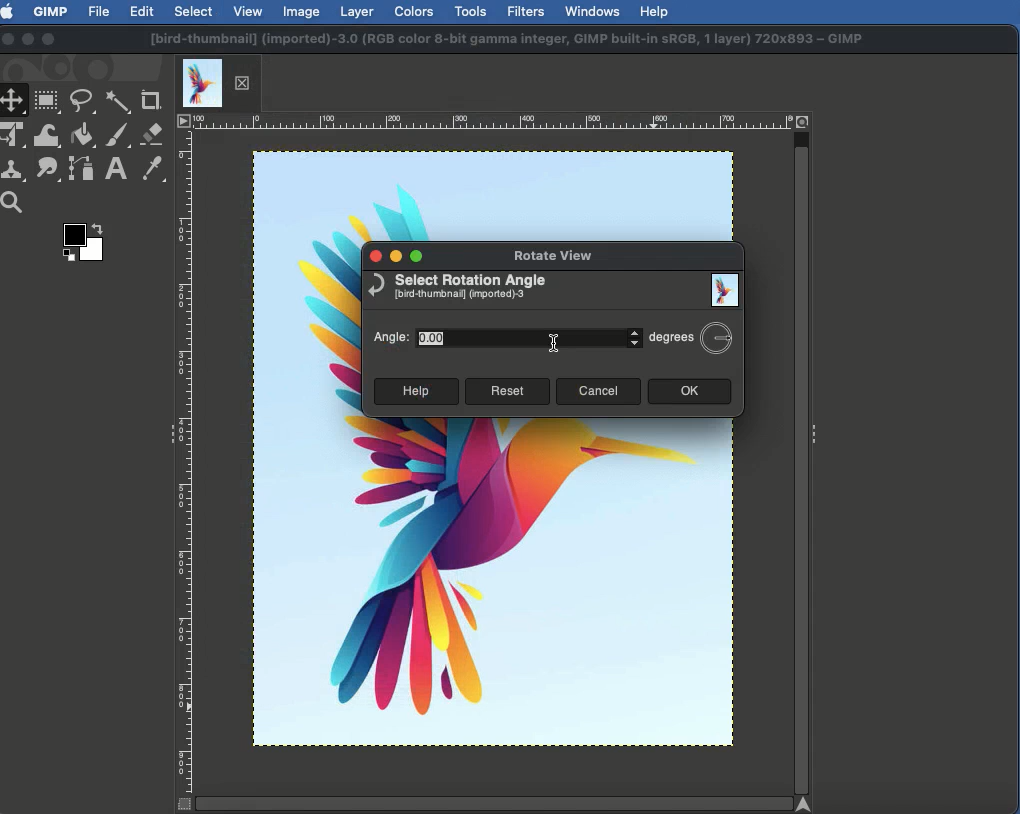 The width and height of the screenshot is (1020, 814). What do you see at coordinates (598, 392) in the screenshot?
I see `Cancel` at bounding box center [598, 392].